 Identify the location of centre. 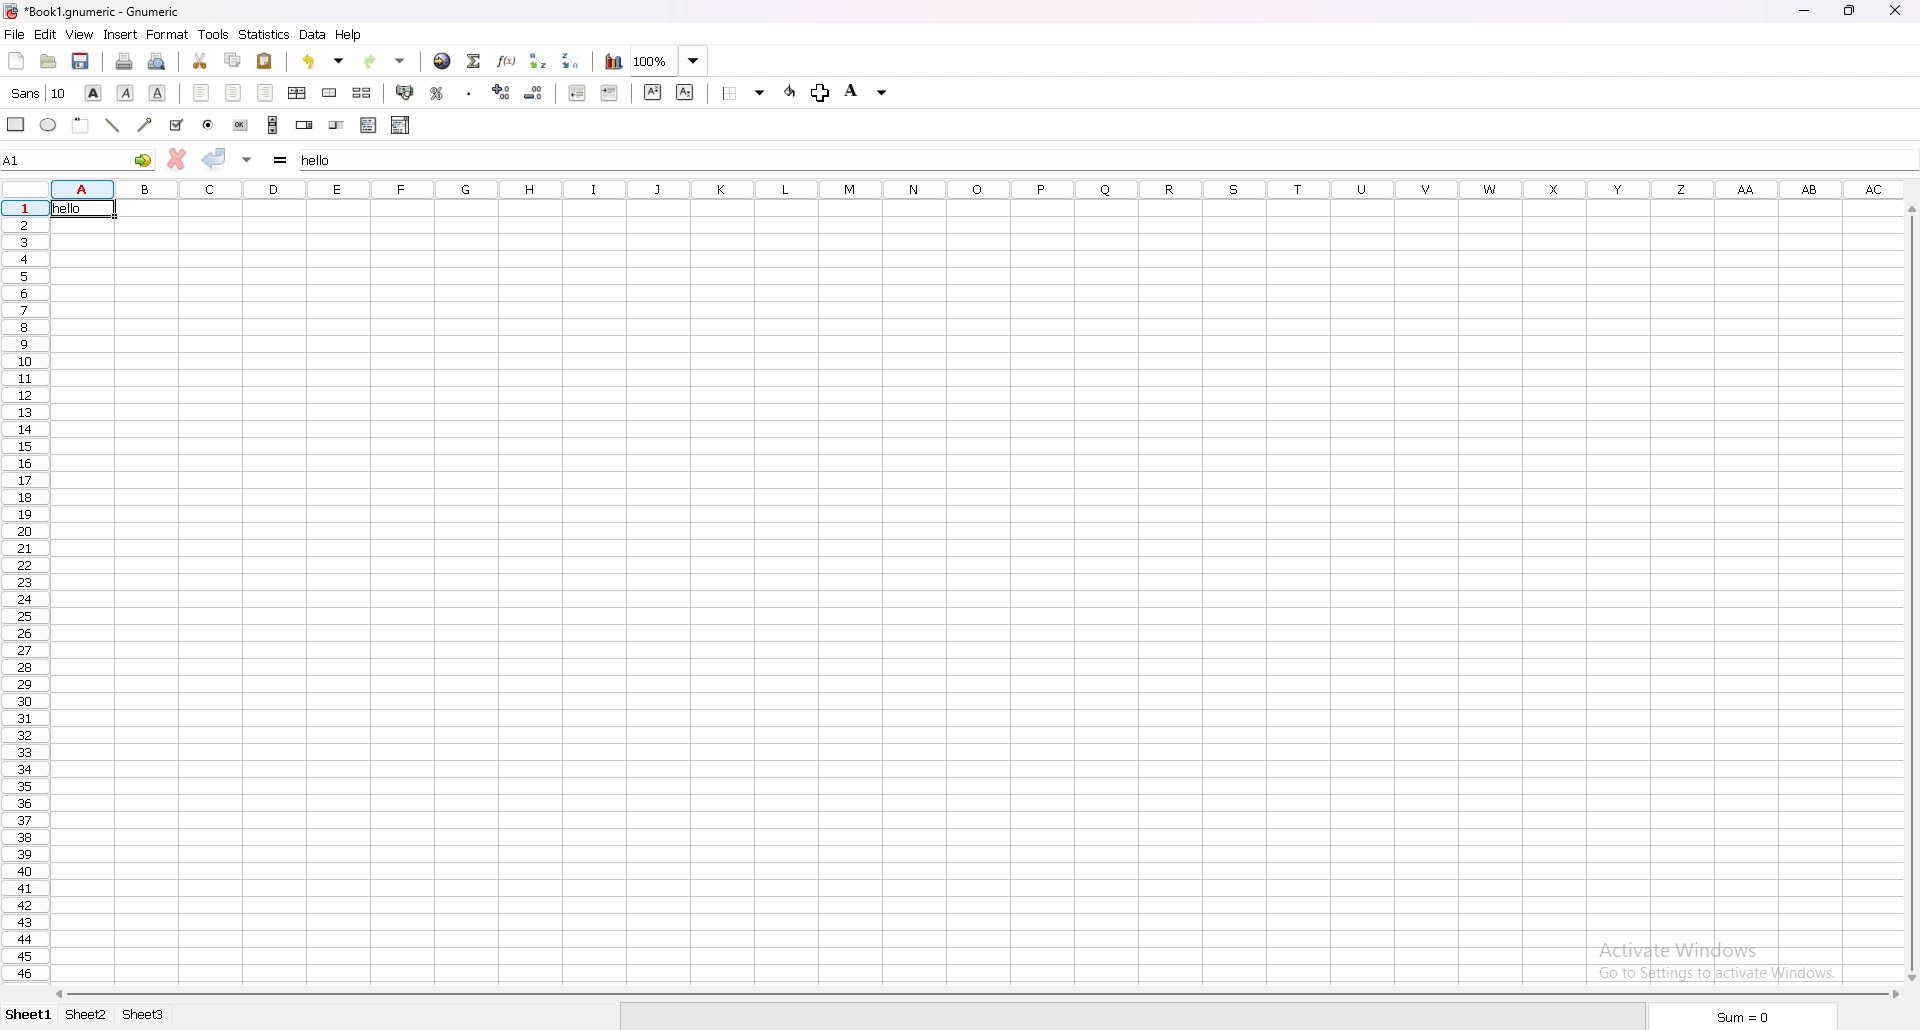
(234, 93).